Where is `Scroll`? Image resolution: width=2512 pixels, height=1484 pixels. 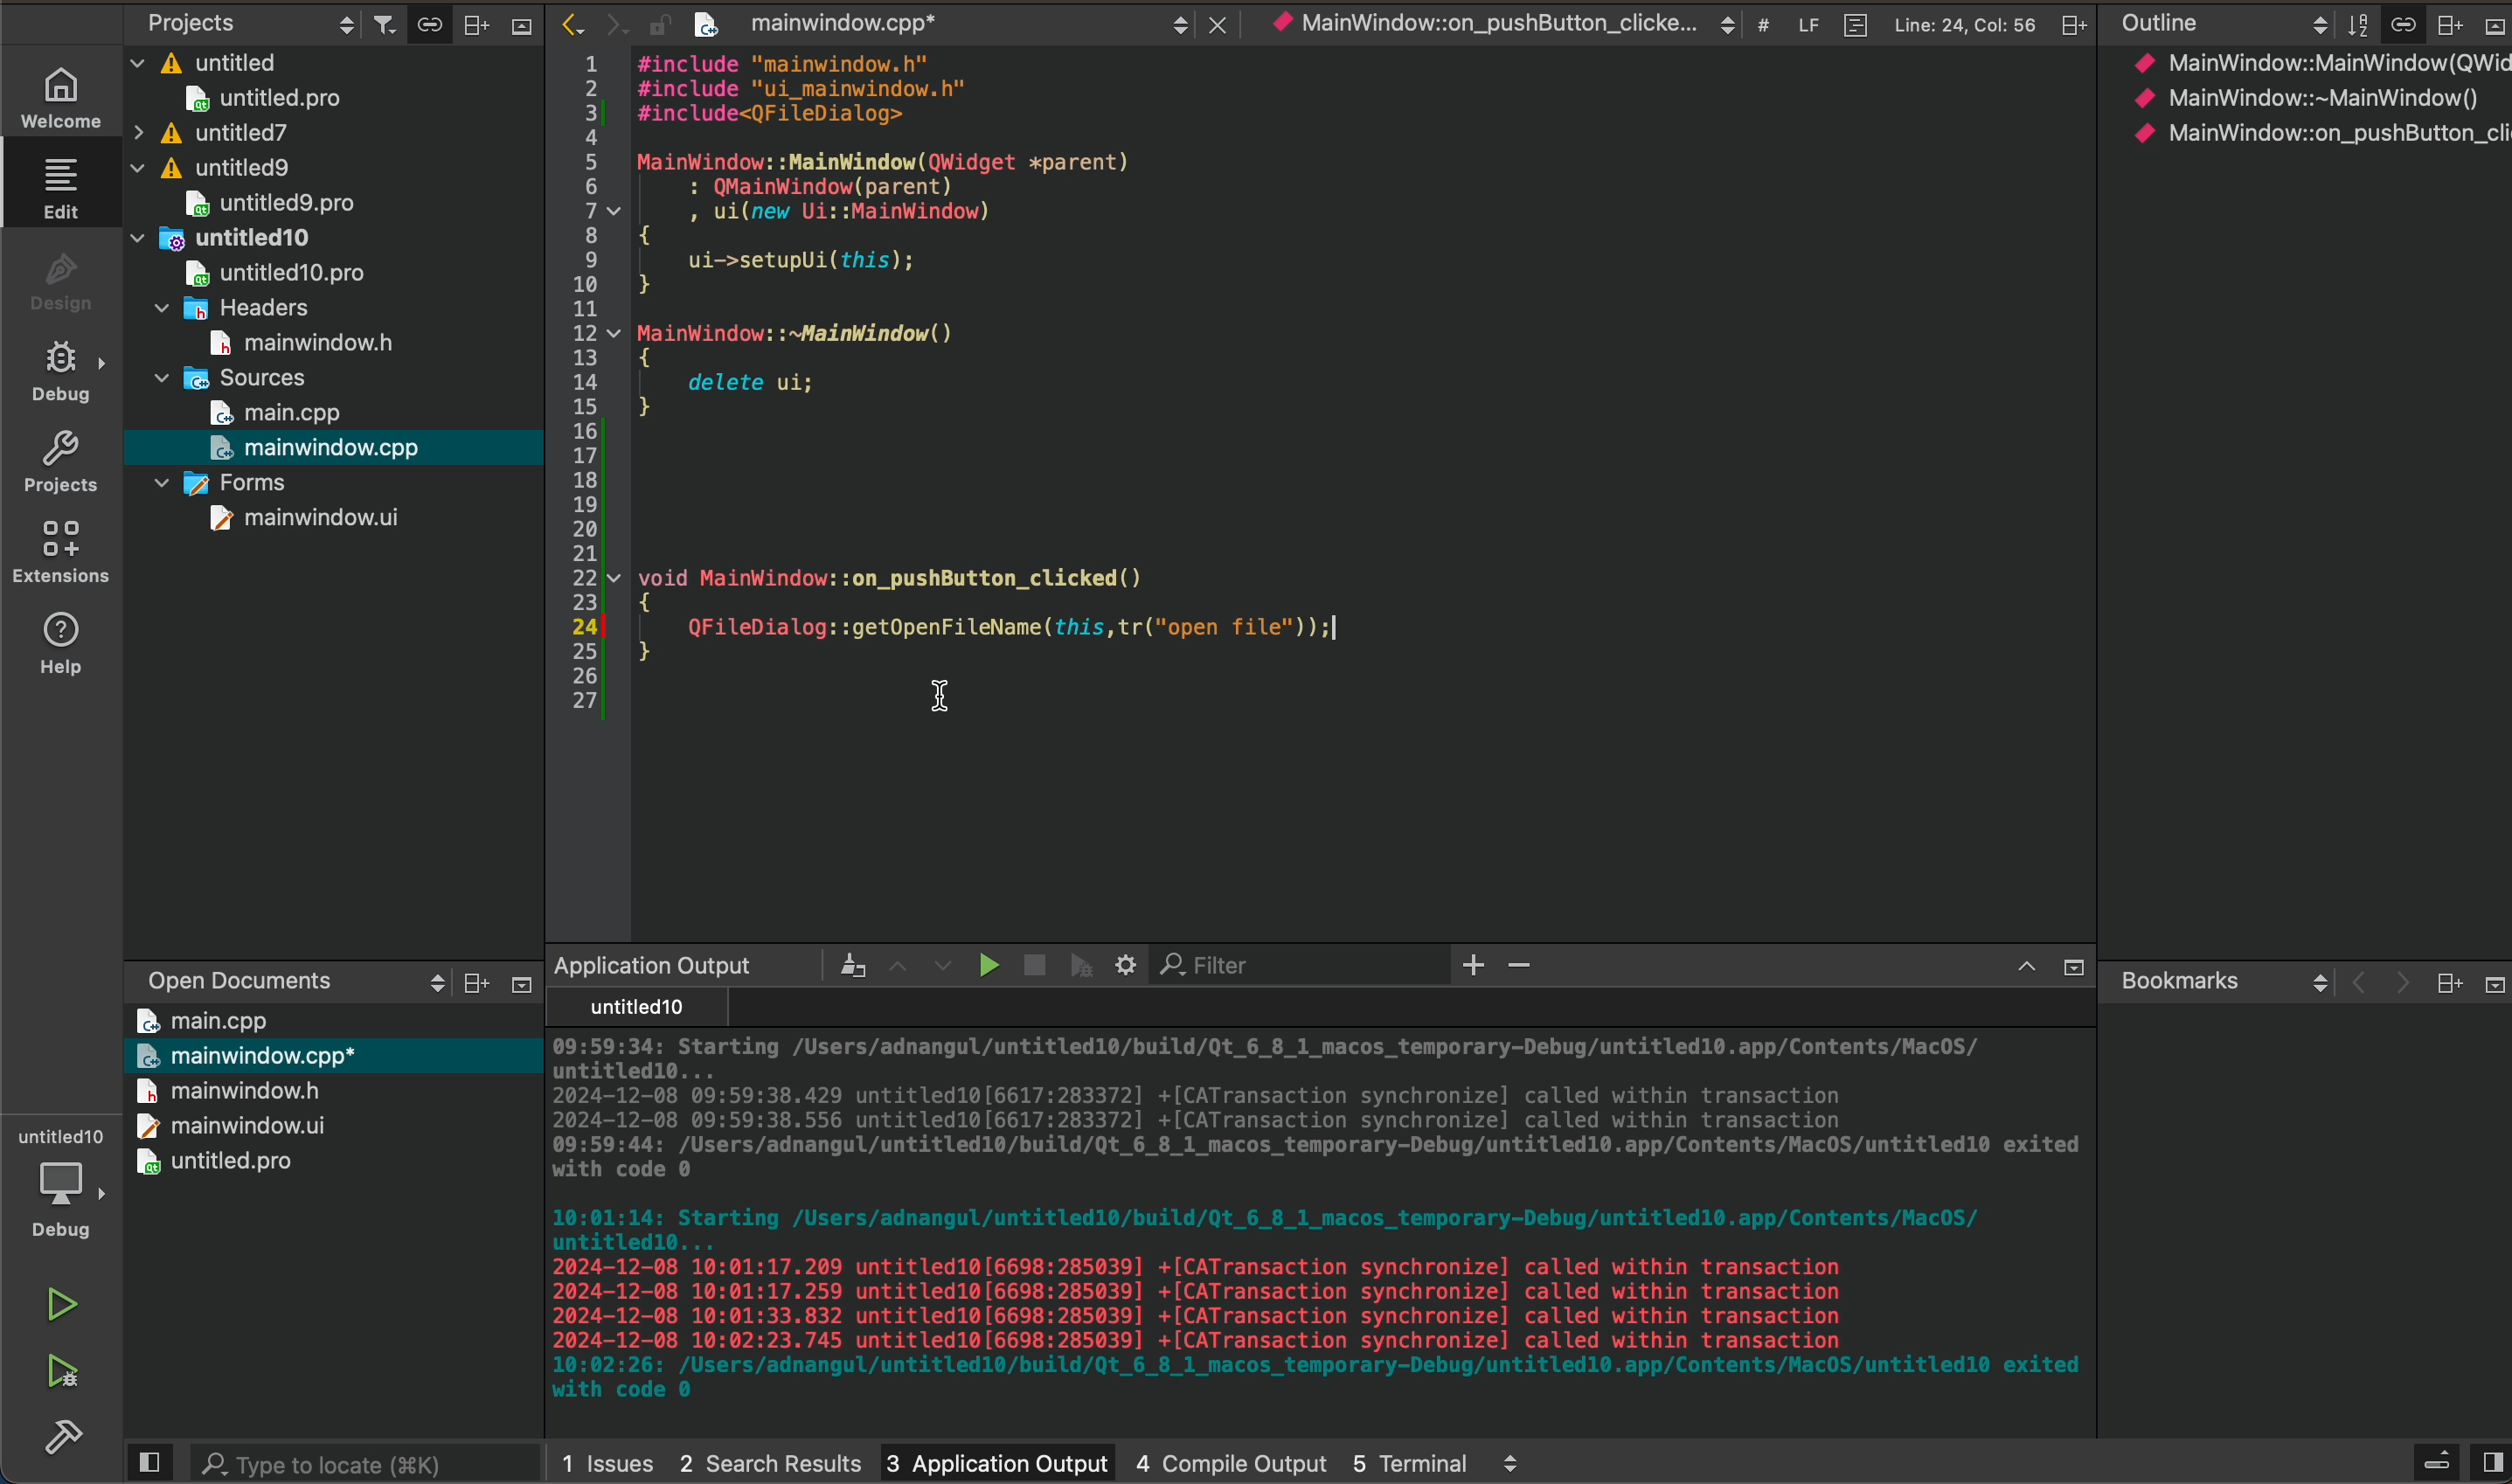
Scroll is located at coordinates (1176, 21).